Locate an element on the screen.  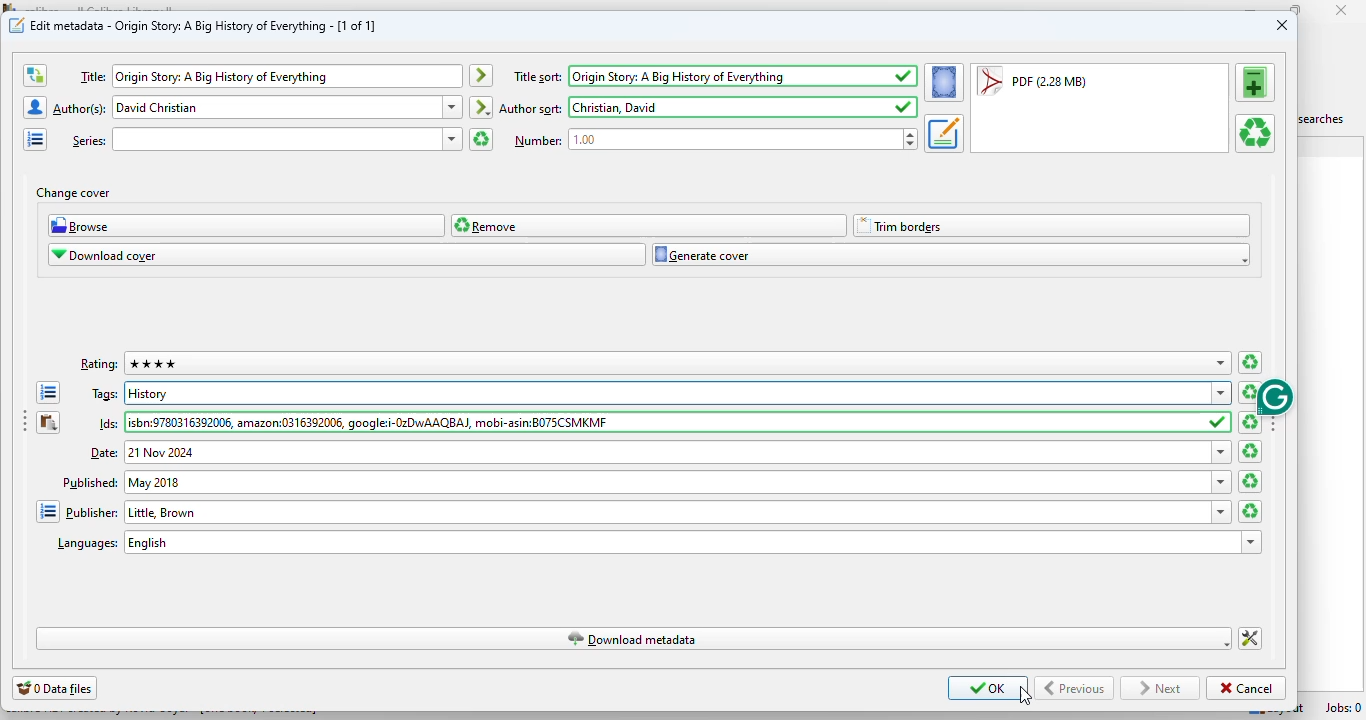
author sort: David Christian is located at coordinates (728, 107).